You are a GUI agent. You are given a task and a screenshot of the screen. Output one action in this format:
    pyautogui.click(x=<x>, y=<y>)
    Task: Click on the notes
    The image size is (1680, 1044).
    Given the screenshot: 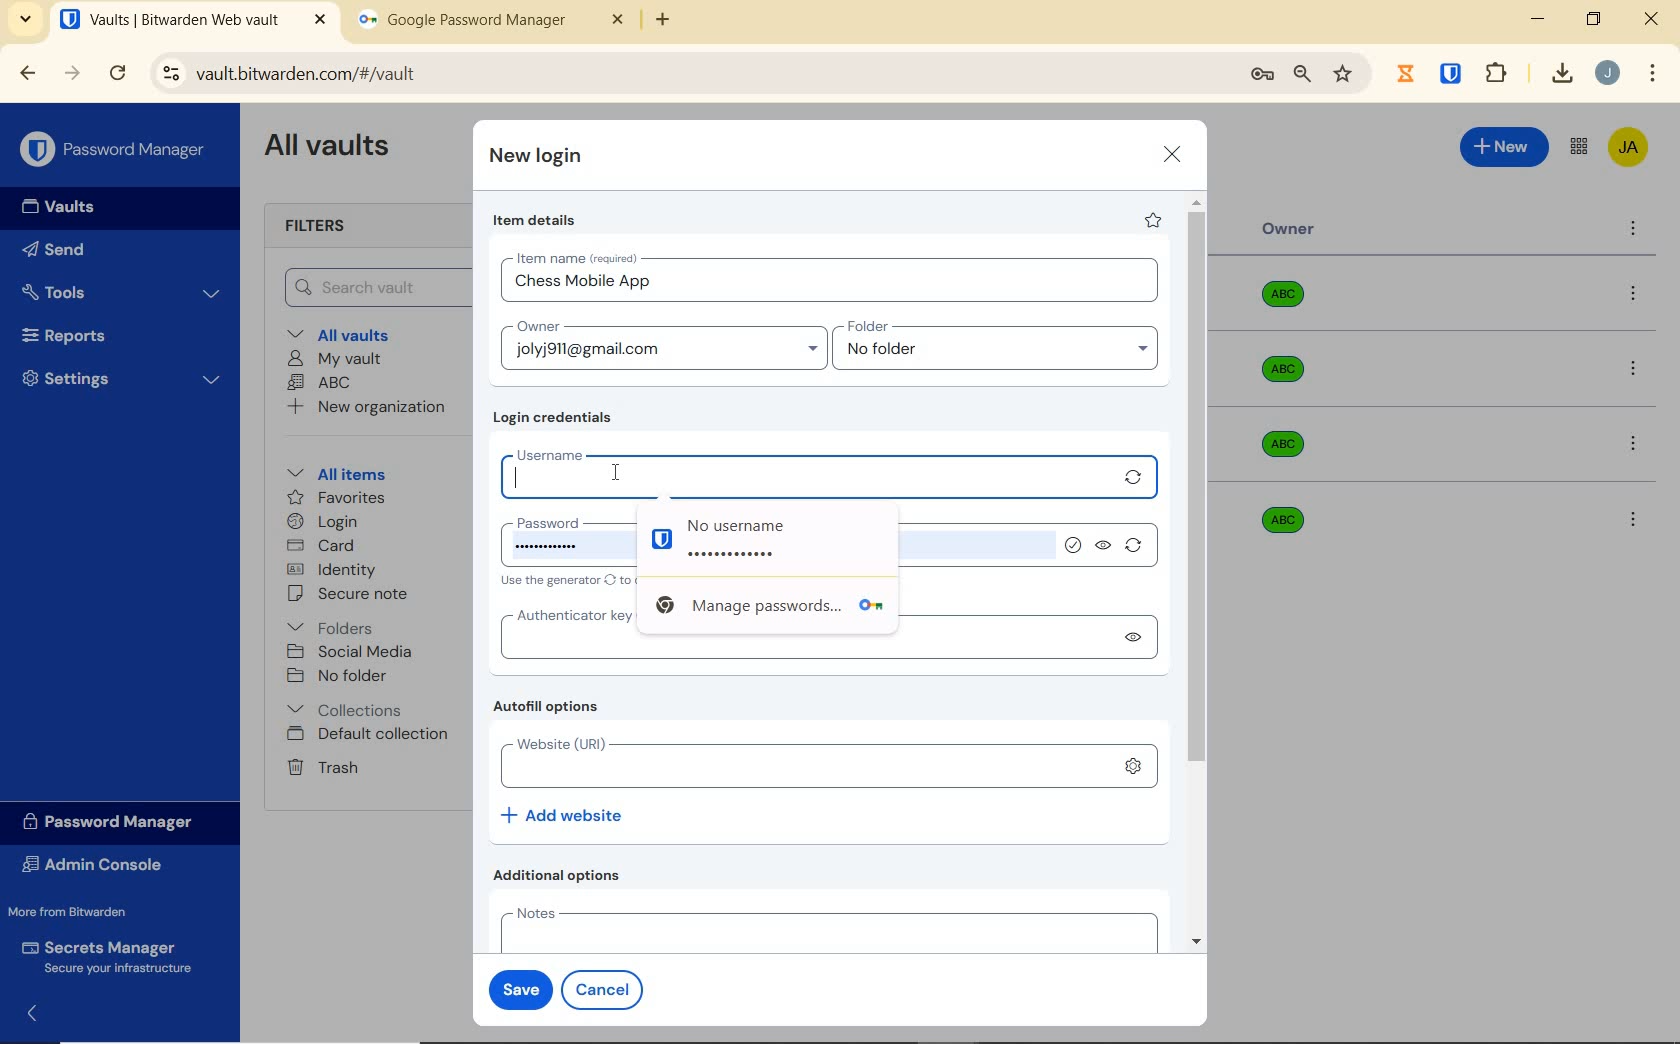 What is the action you would take?
    pyautogui.click(x=824, y=928)
    